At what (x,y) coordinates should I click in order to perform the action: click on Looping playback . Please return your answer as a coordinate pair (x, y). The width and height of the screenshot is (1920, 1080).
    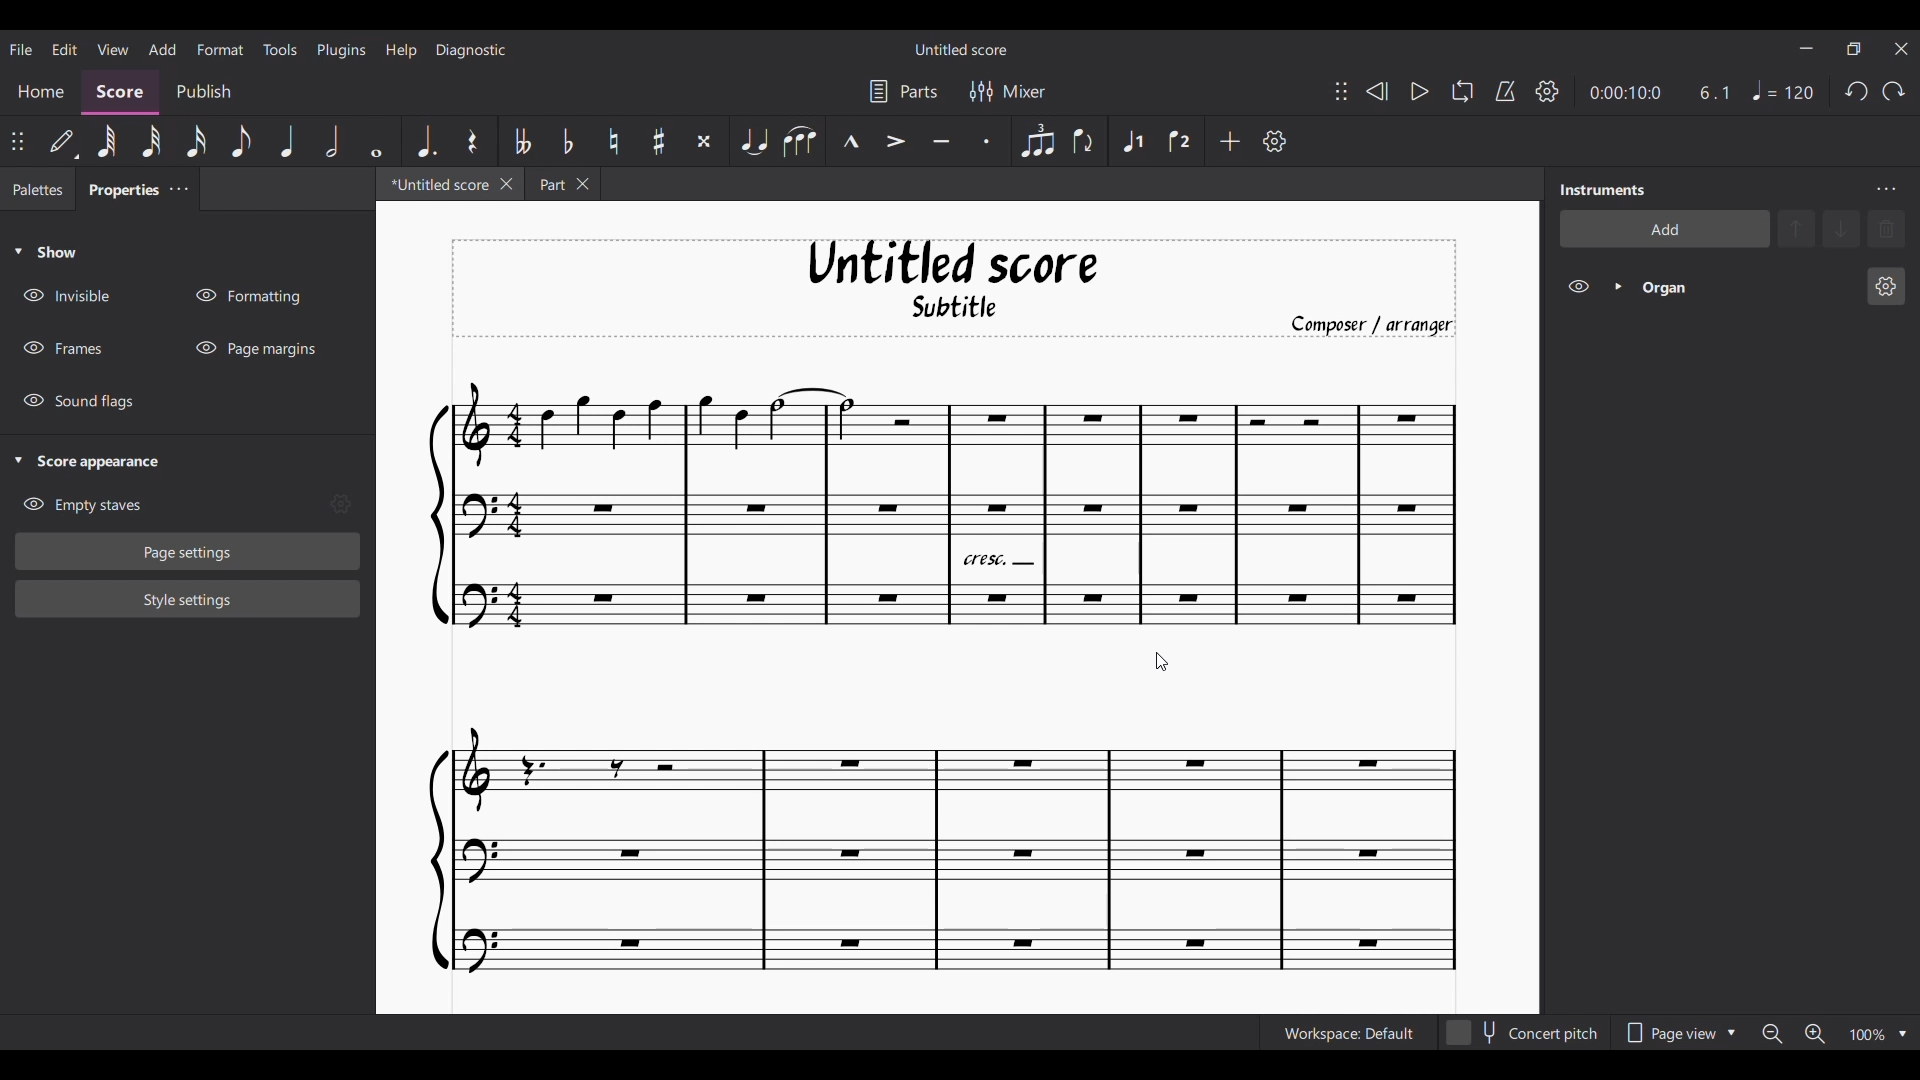
    Looking at the image, I should click on (1462, 91).